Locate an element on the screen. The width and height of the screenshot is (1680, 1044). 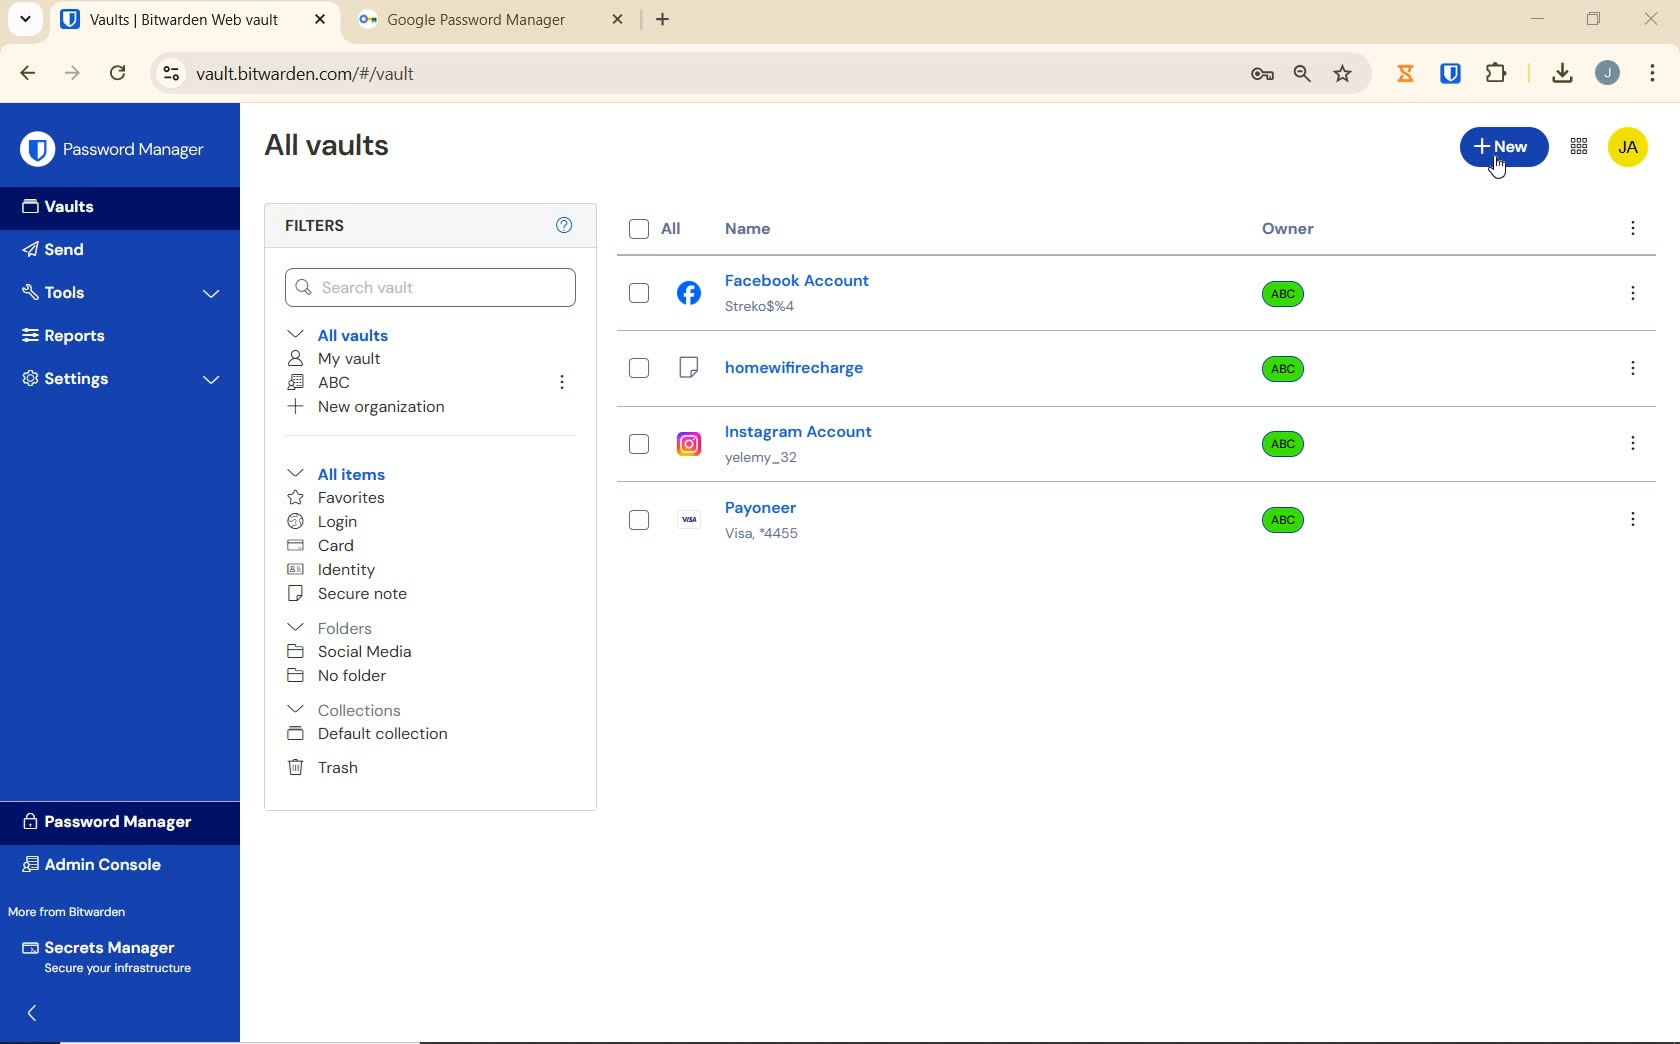
New is located at coordinates (1505, 144).